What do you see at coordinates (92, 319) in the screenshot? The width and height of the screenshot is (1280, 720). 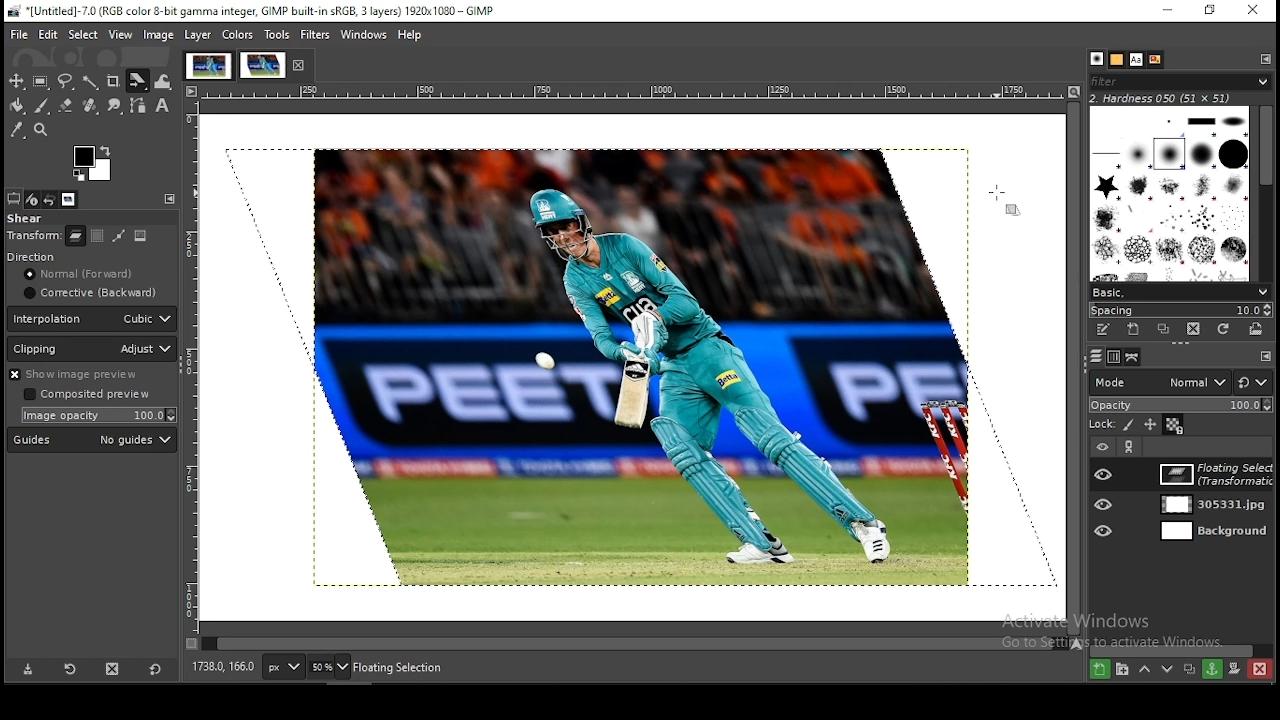 I see `interpolation ` at bounding box center [92, 319].